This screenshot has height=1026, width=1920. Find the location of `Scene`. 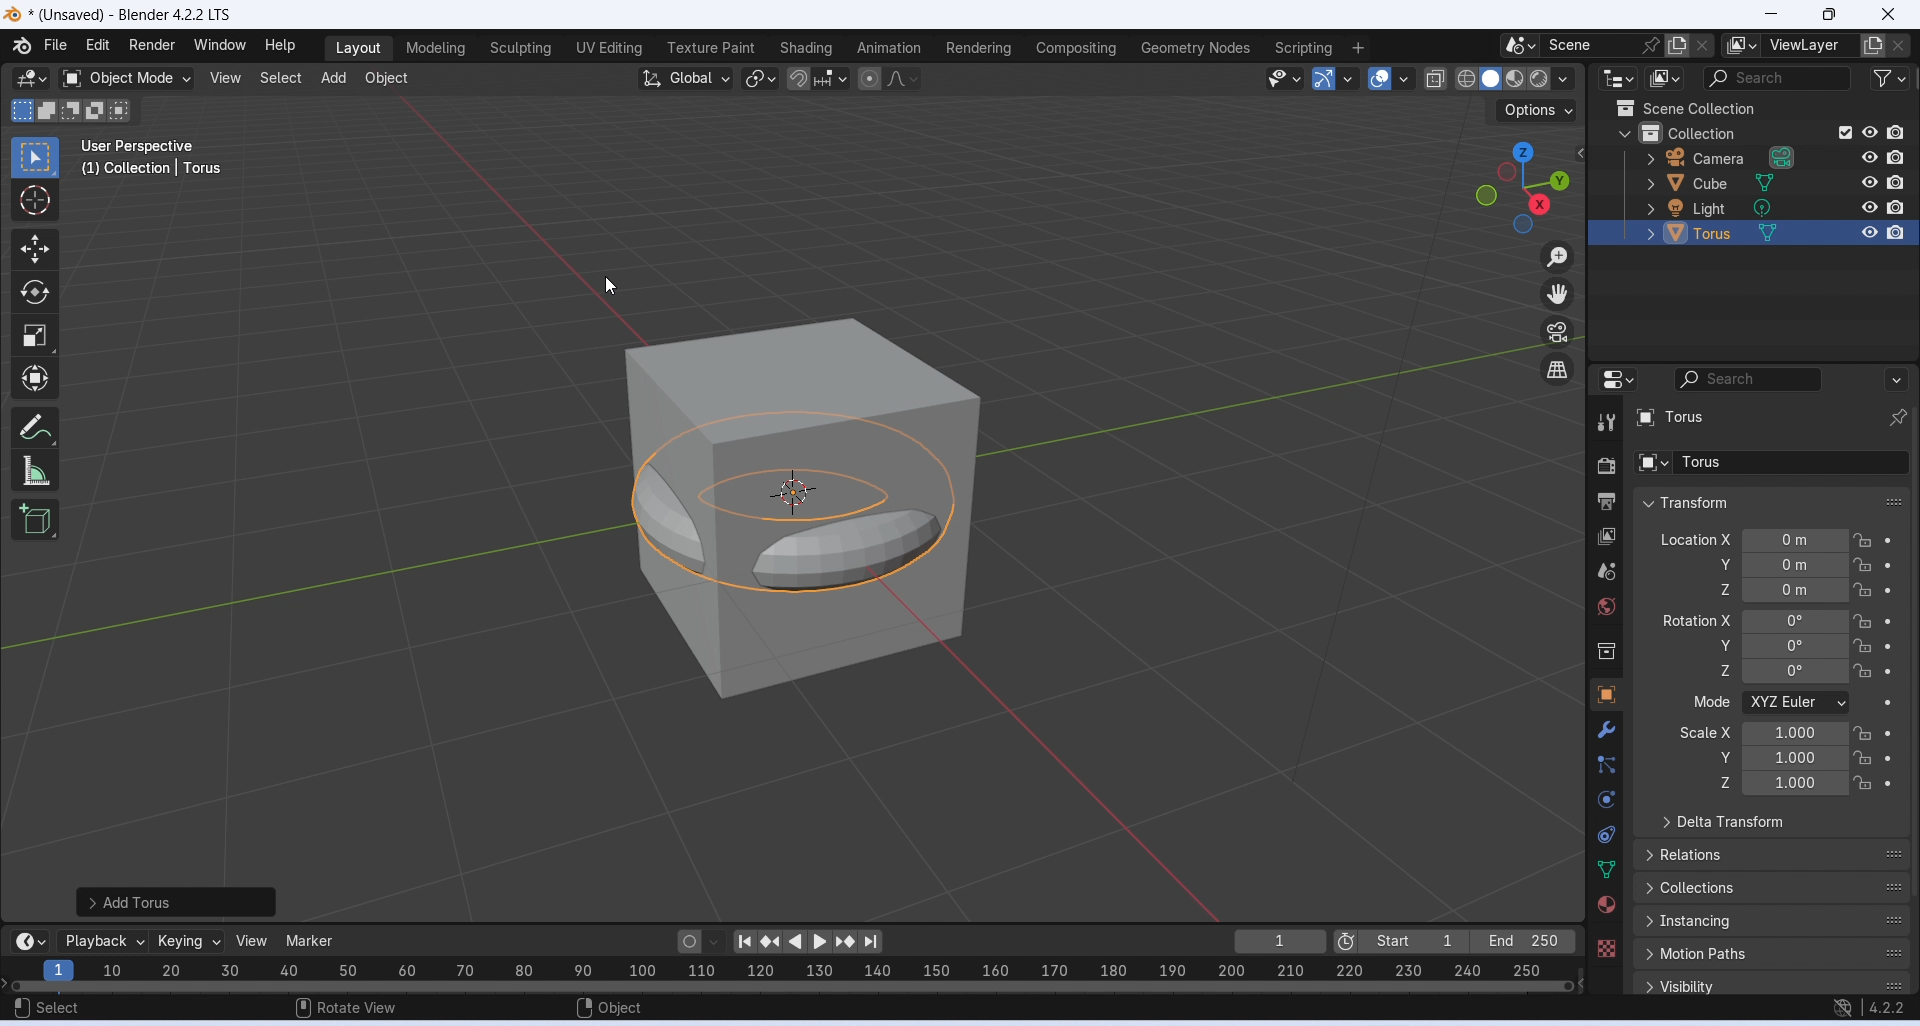

Scene is located at coordinates (1585, 45).